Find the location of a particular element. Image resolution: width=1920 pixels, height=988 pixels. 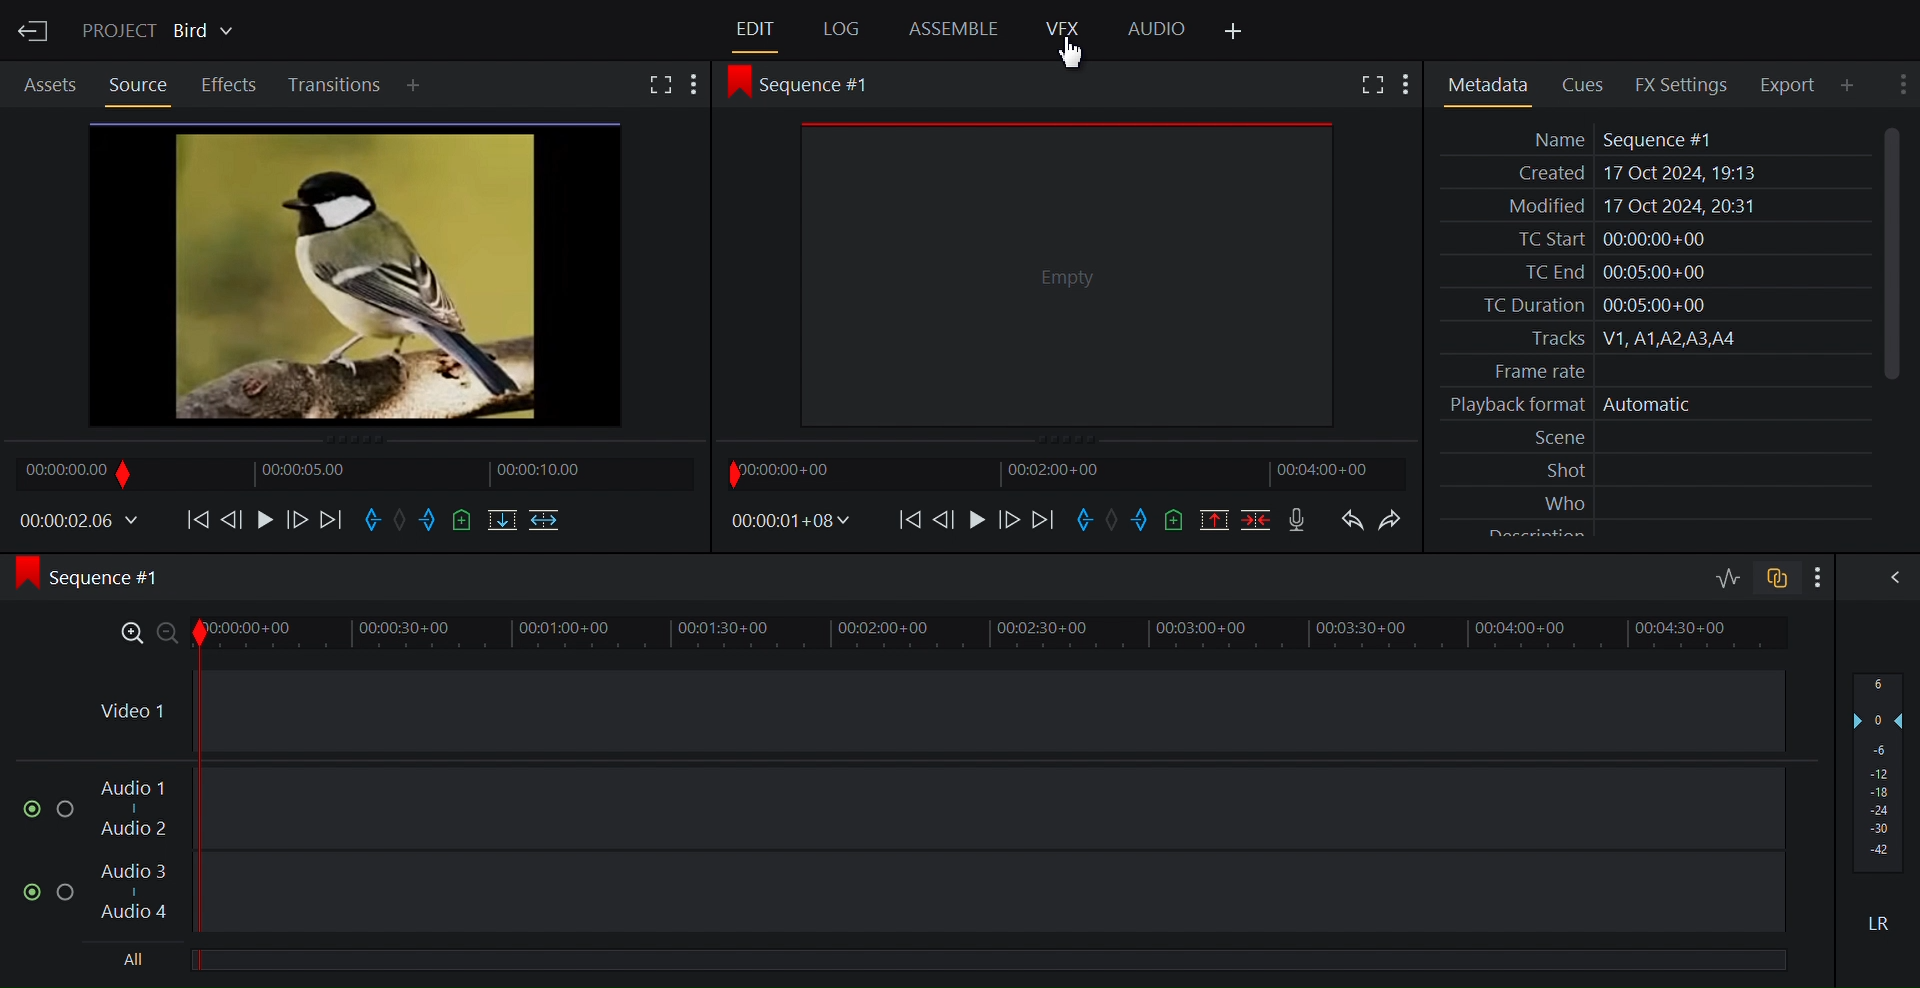

Mute/Unmute is located at coordinates (20, 807).